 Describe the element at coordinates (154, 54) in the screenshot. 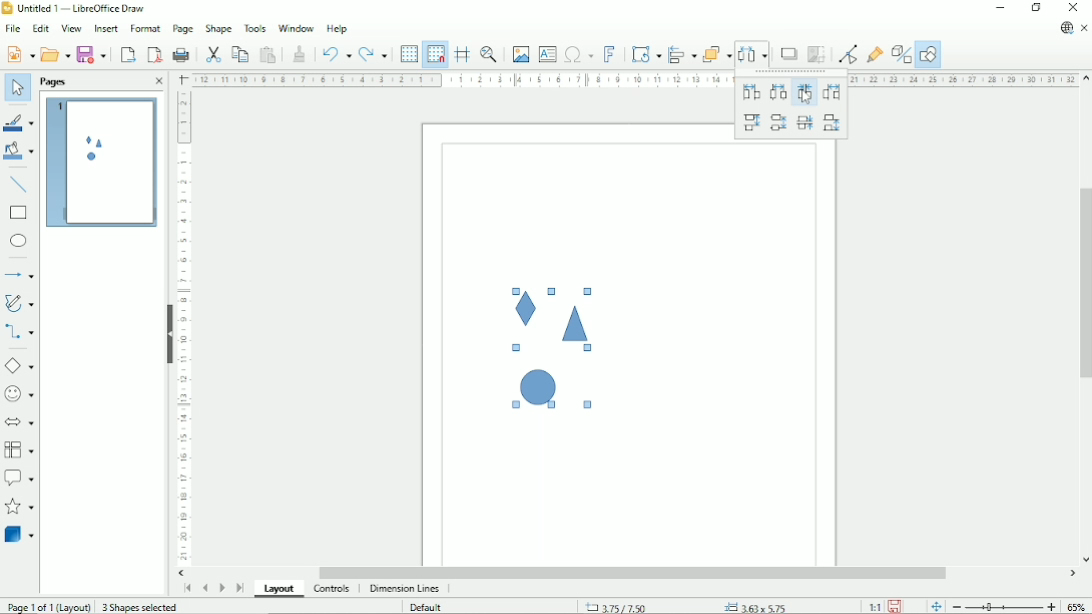

I see `Export directly as PDF` at that location.